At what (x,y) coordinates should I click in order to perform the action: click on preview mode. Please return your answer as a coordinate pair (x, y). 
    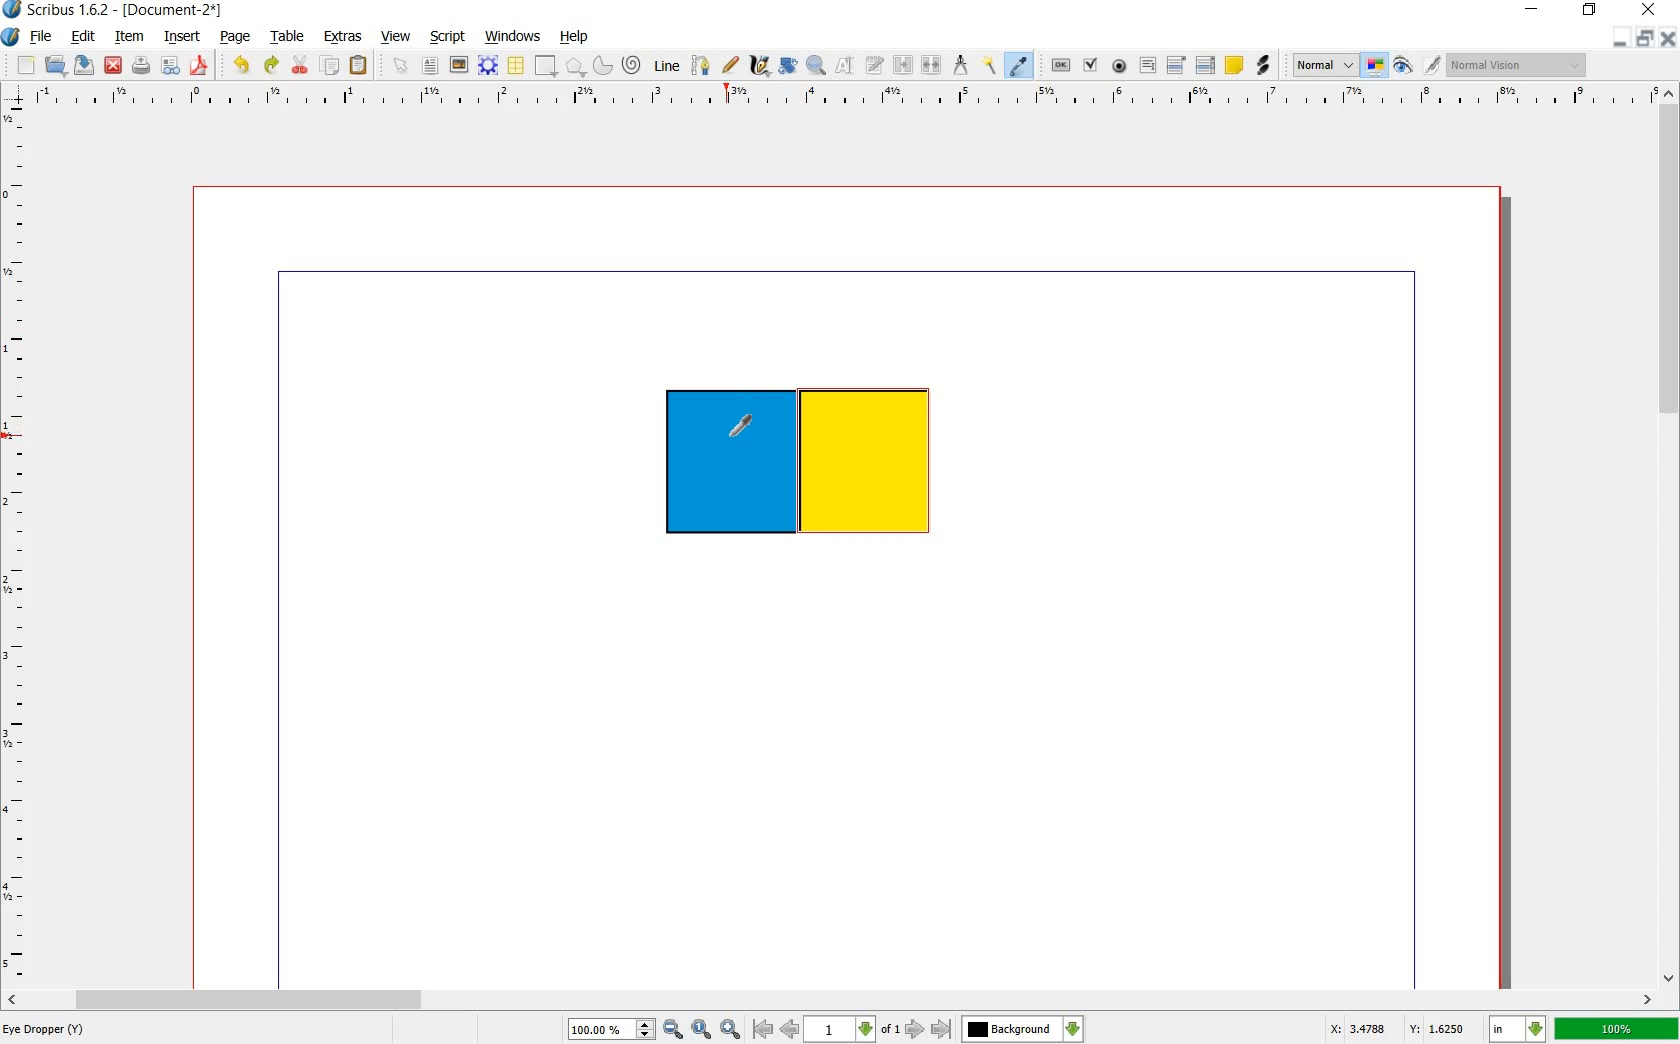
    Looking at the image, I should click on (1403, 66).